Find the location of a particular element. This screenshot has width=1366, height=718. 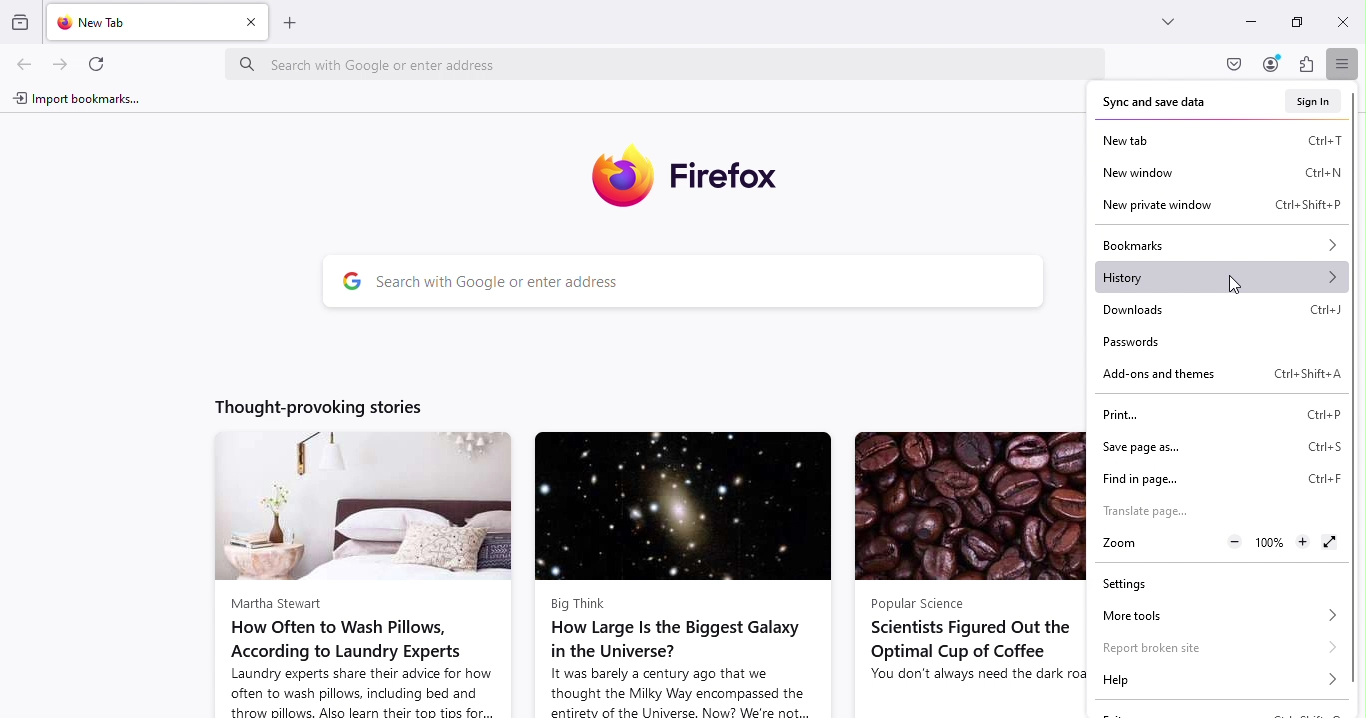

Add-ons and themes is located at coordinates (1219, 376).